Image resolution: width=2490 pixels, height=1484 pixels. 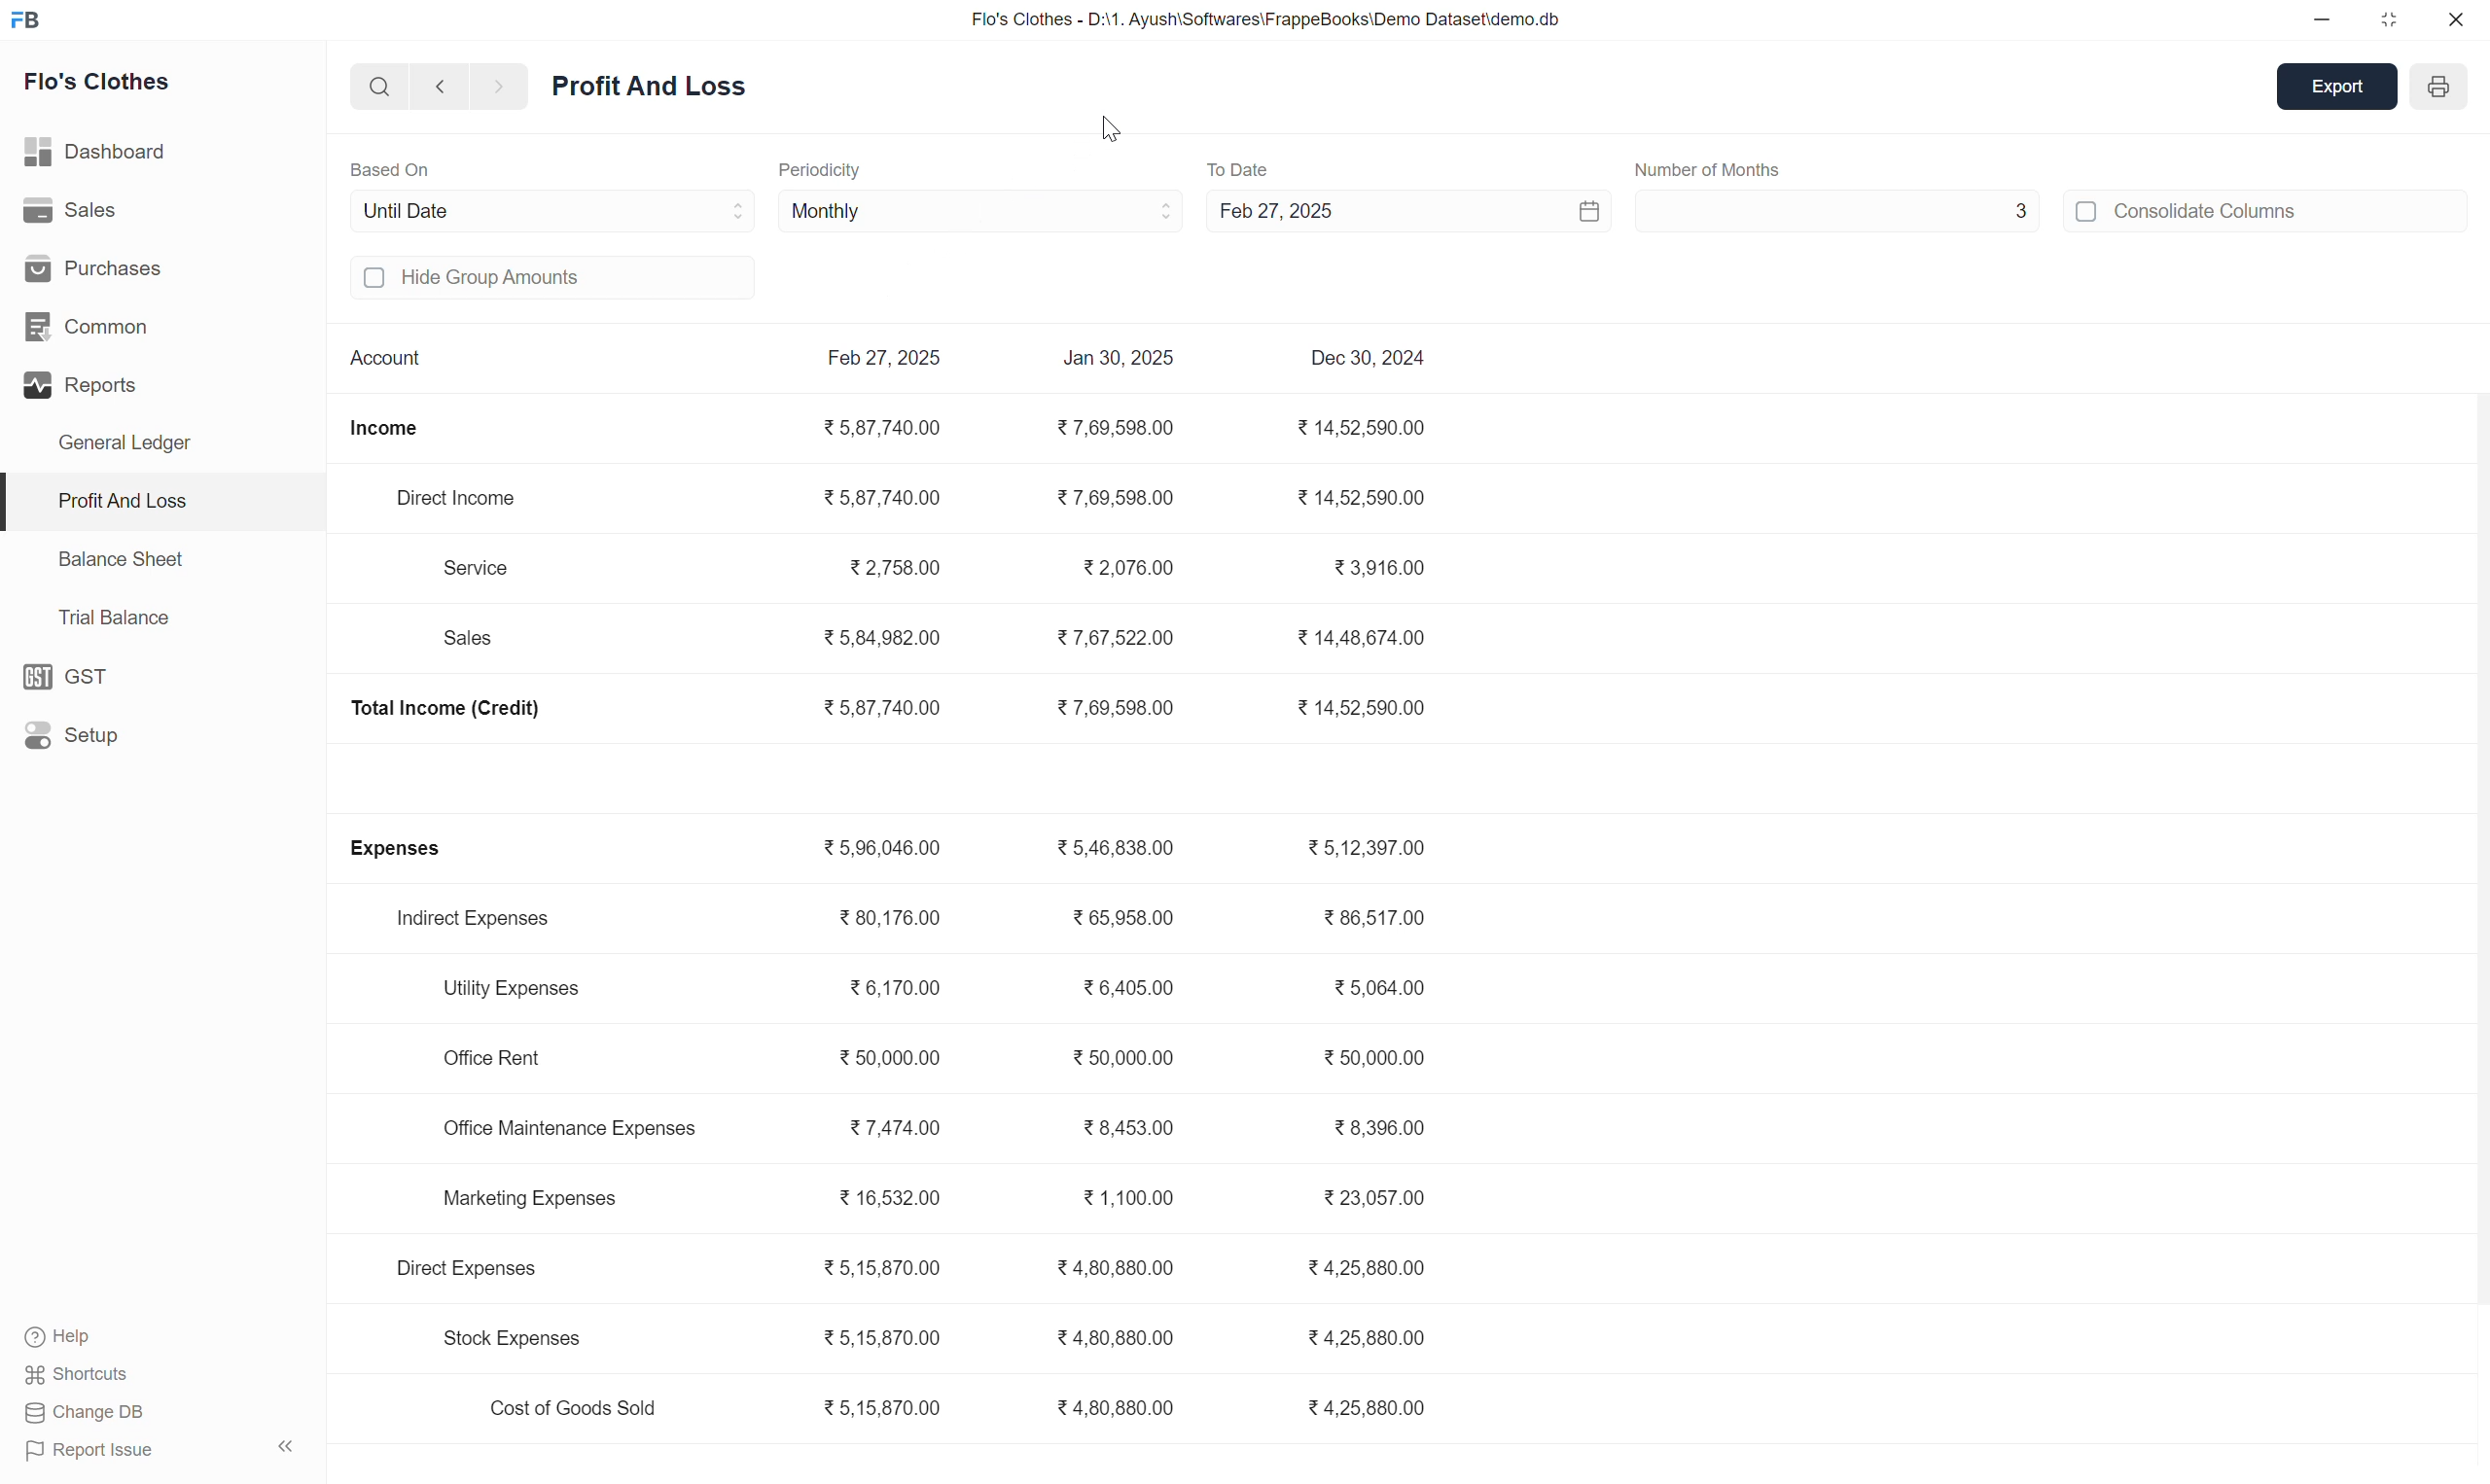 I want to click on ₹5,84,982.00, so click(x=893, y=633).